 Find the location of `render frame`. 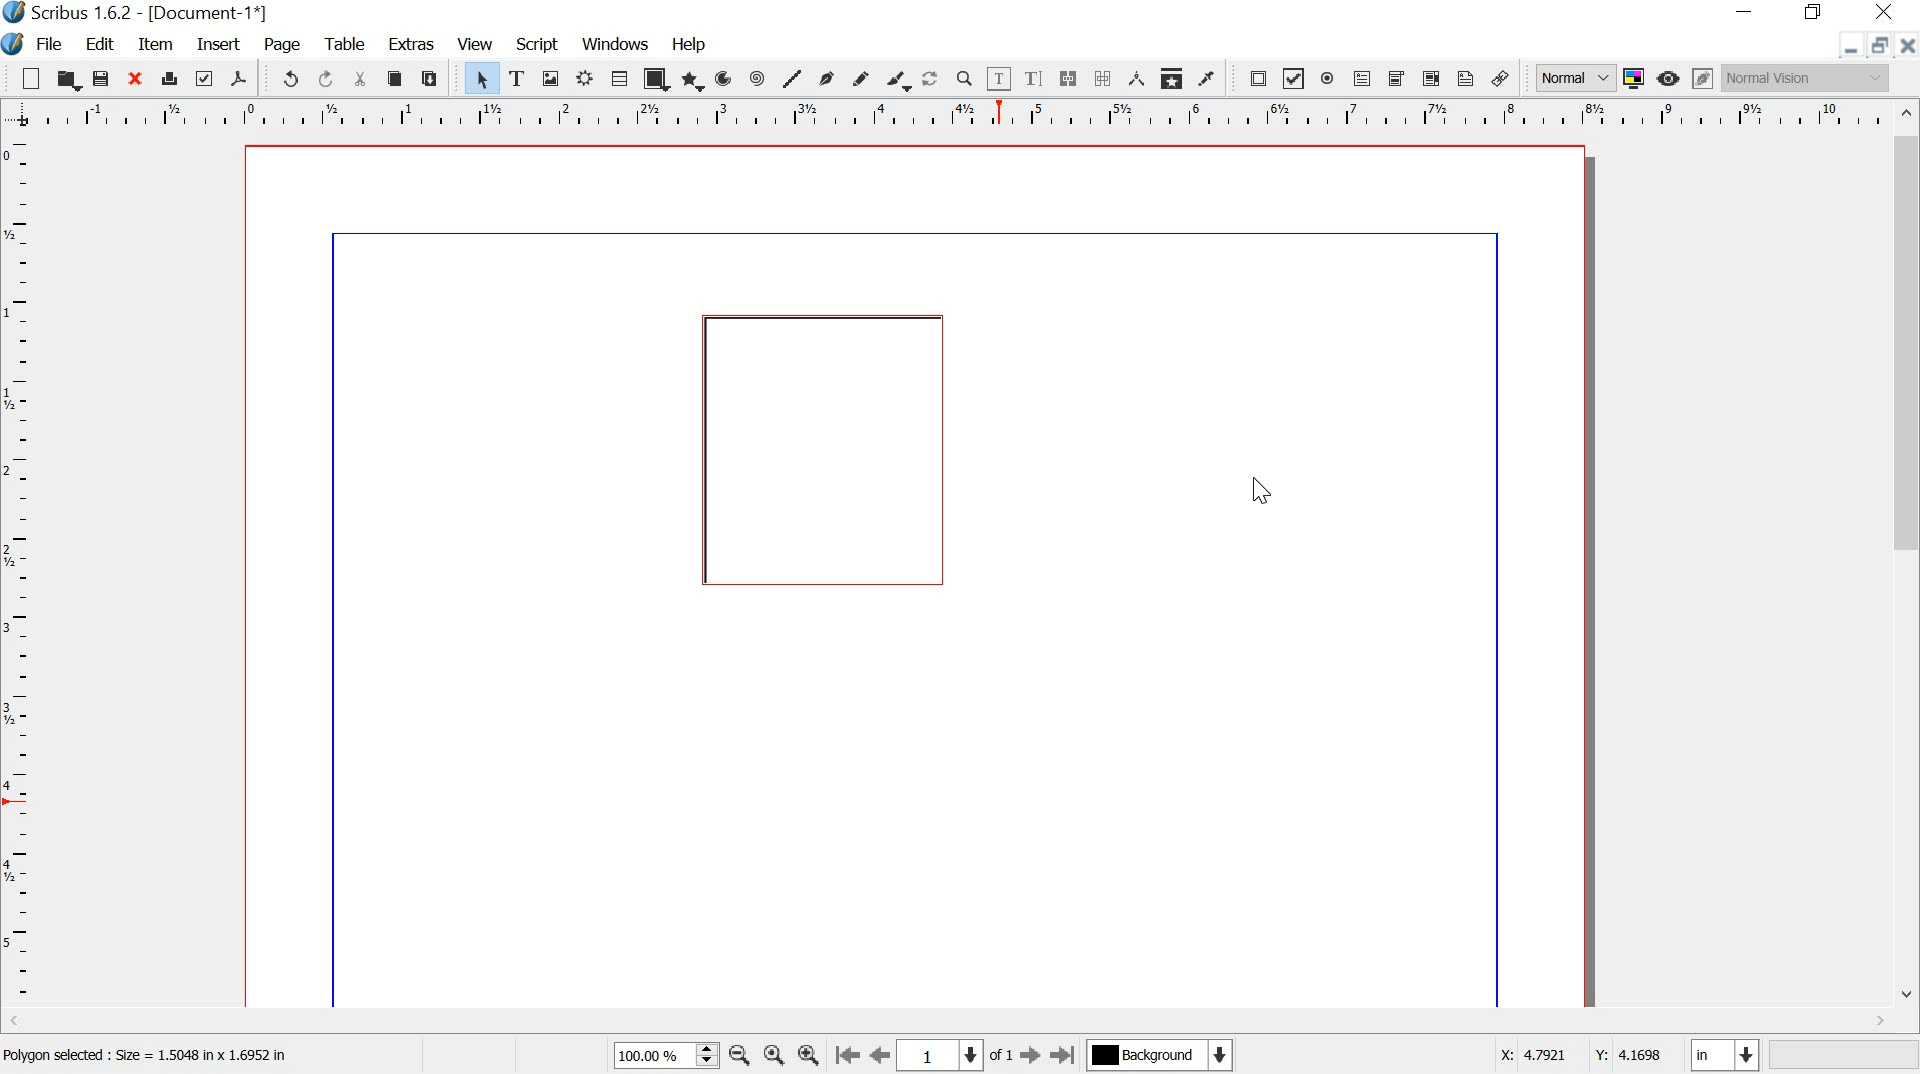

render frame is located at coordinates (584, 80).